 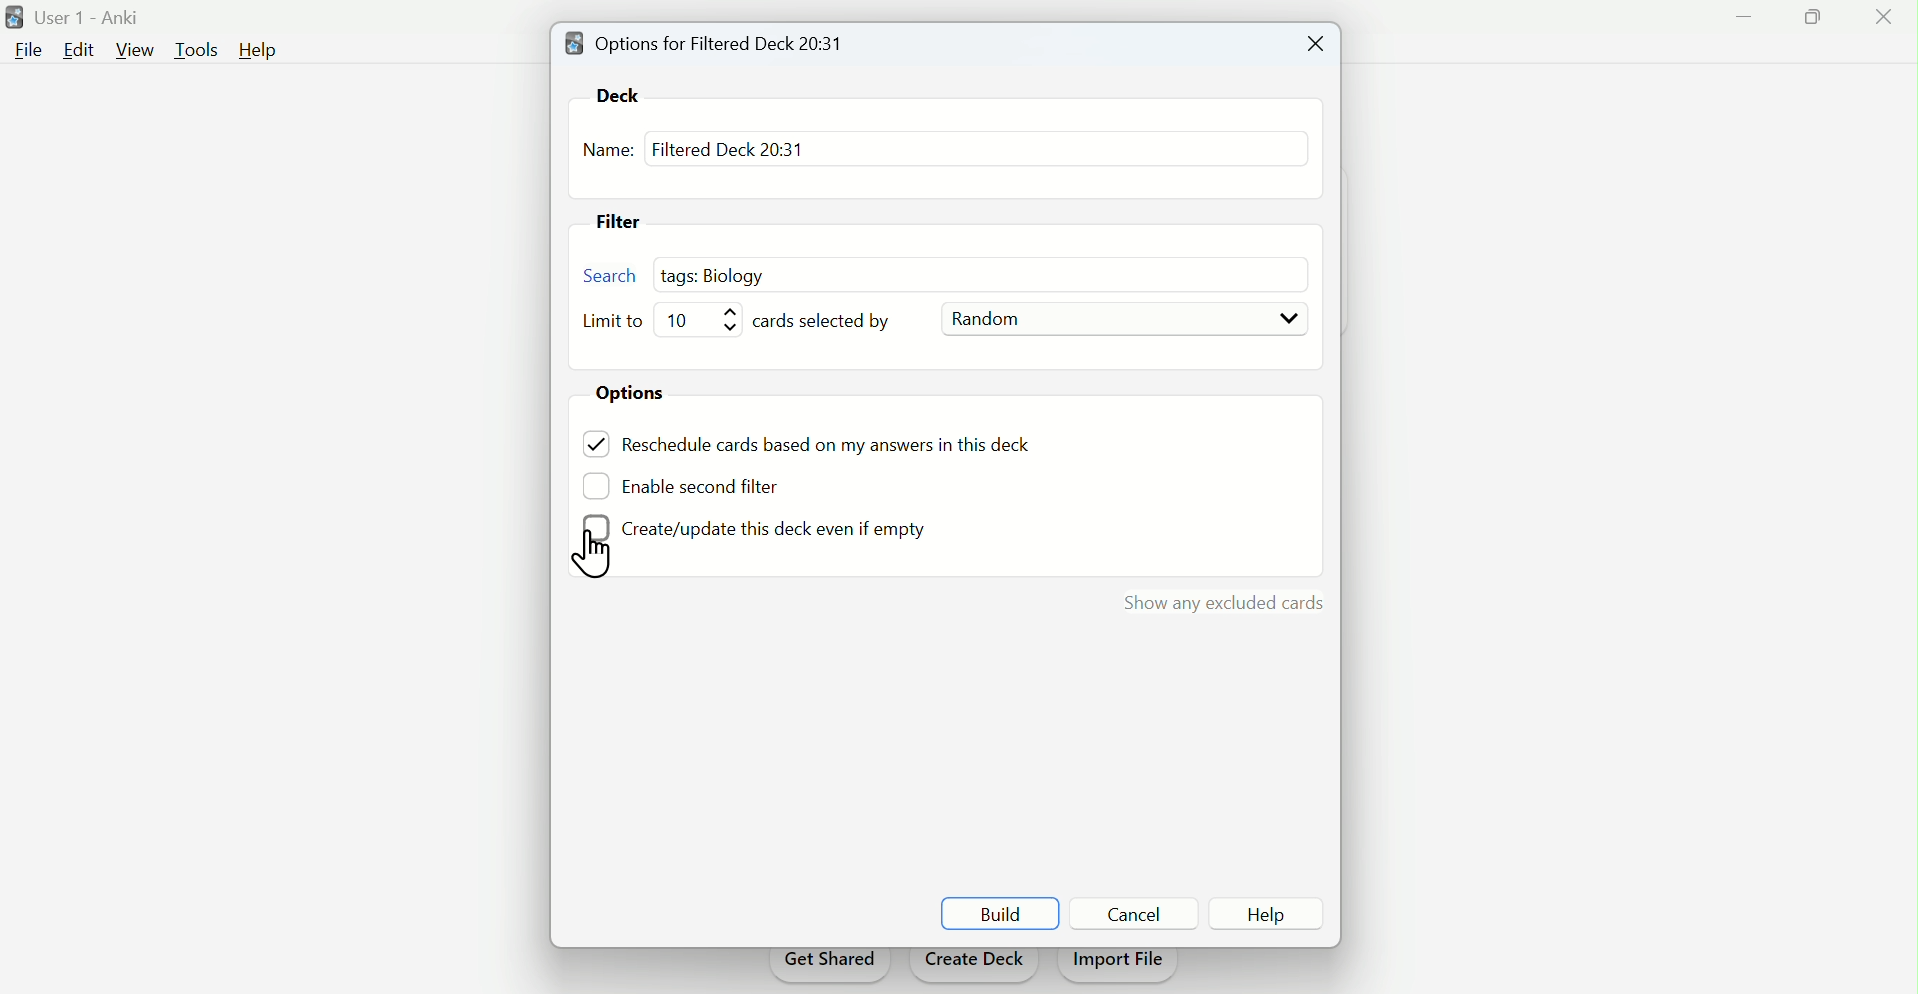 I want to click on reschedule cards based on my answers in this tech, so click(x=840, y=447).